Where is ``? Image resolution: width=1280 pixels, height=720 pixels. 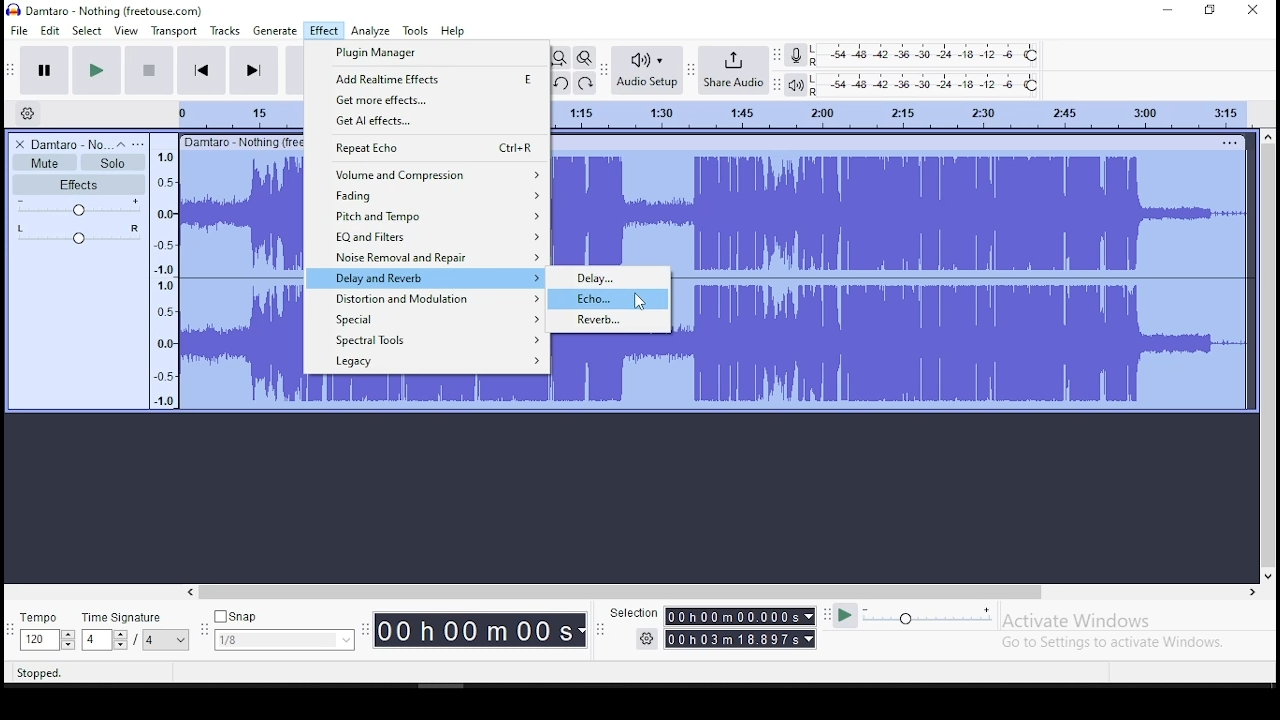
 is located at coordinates (201, 629).